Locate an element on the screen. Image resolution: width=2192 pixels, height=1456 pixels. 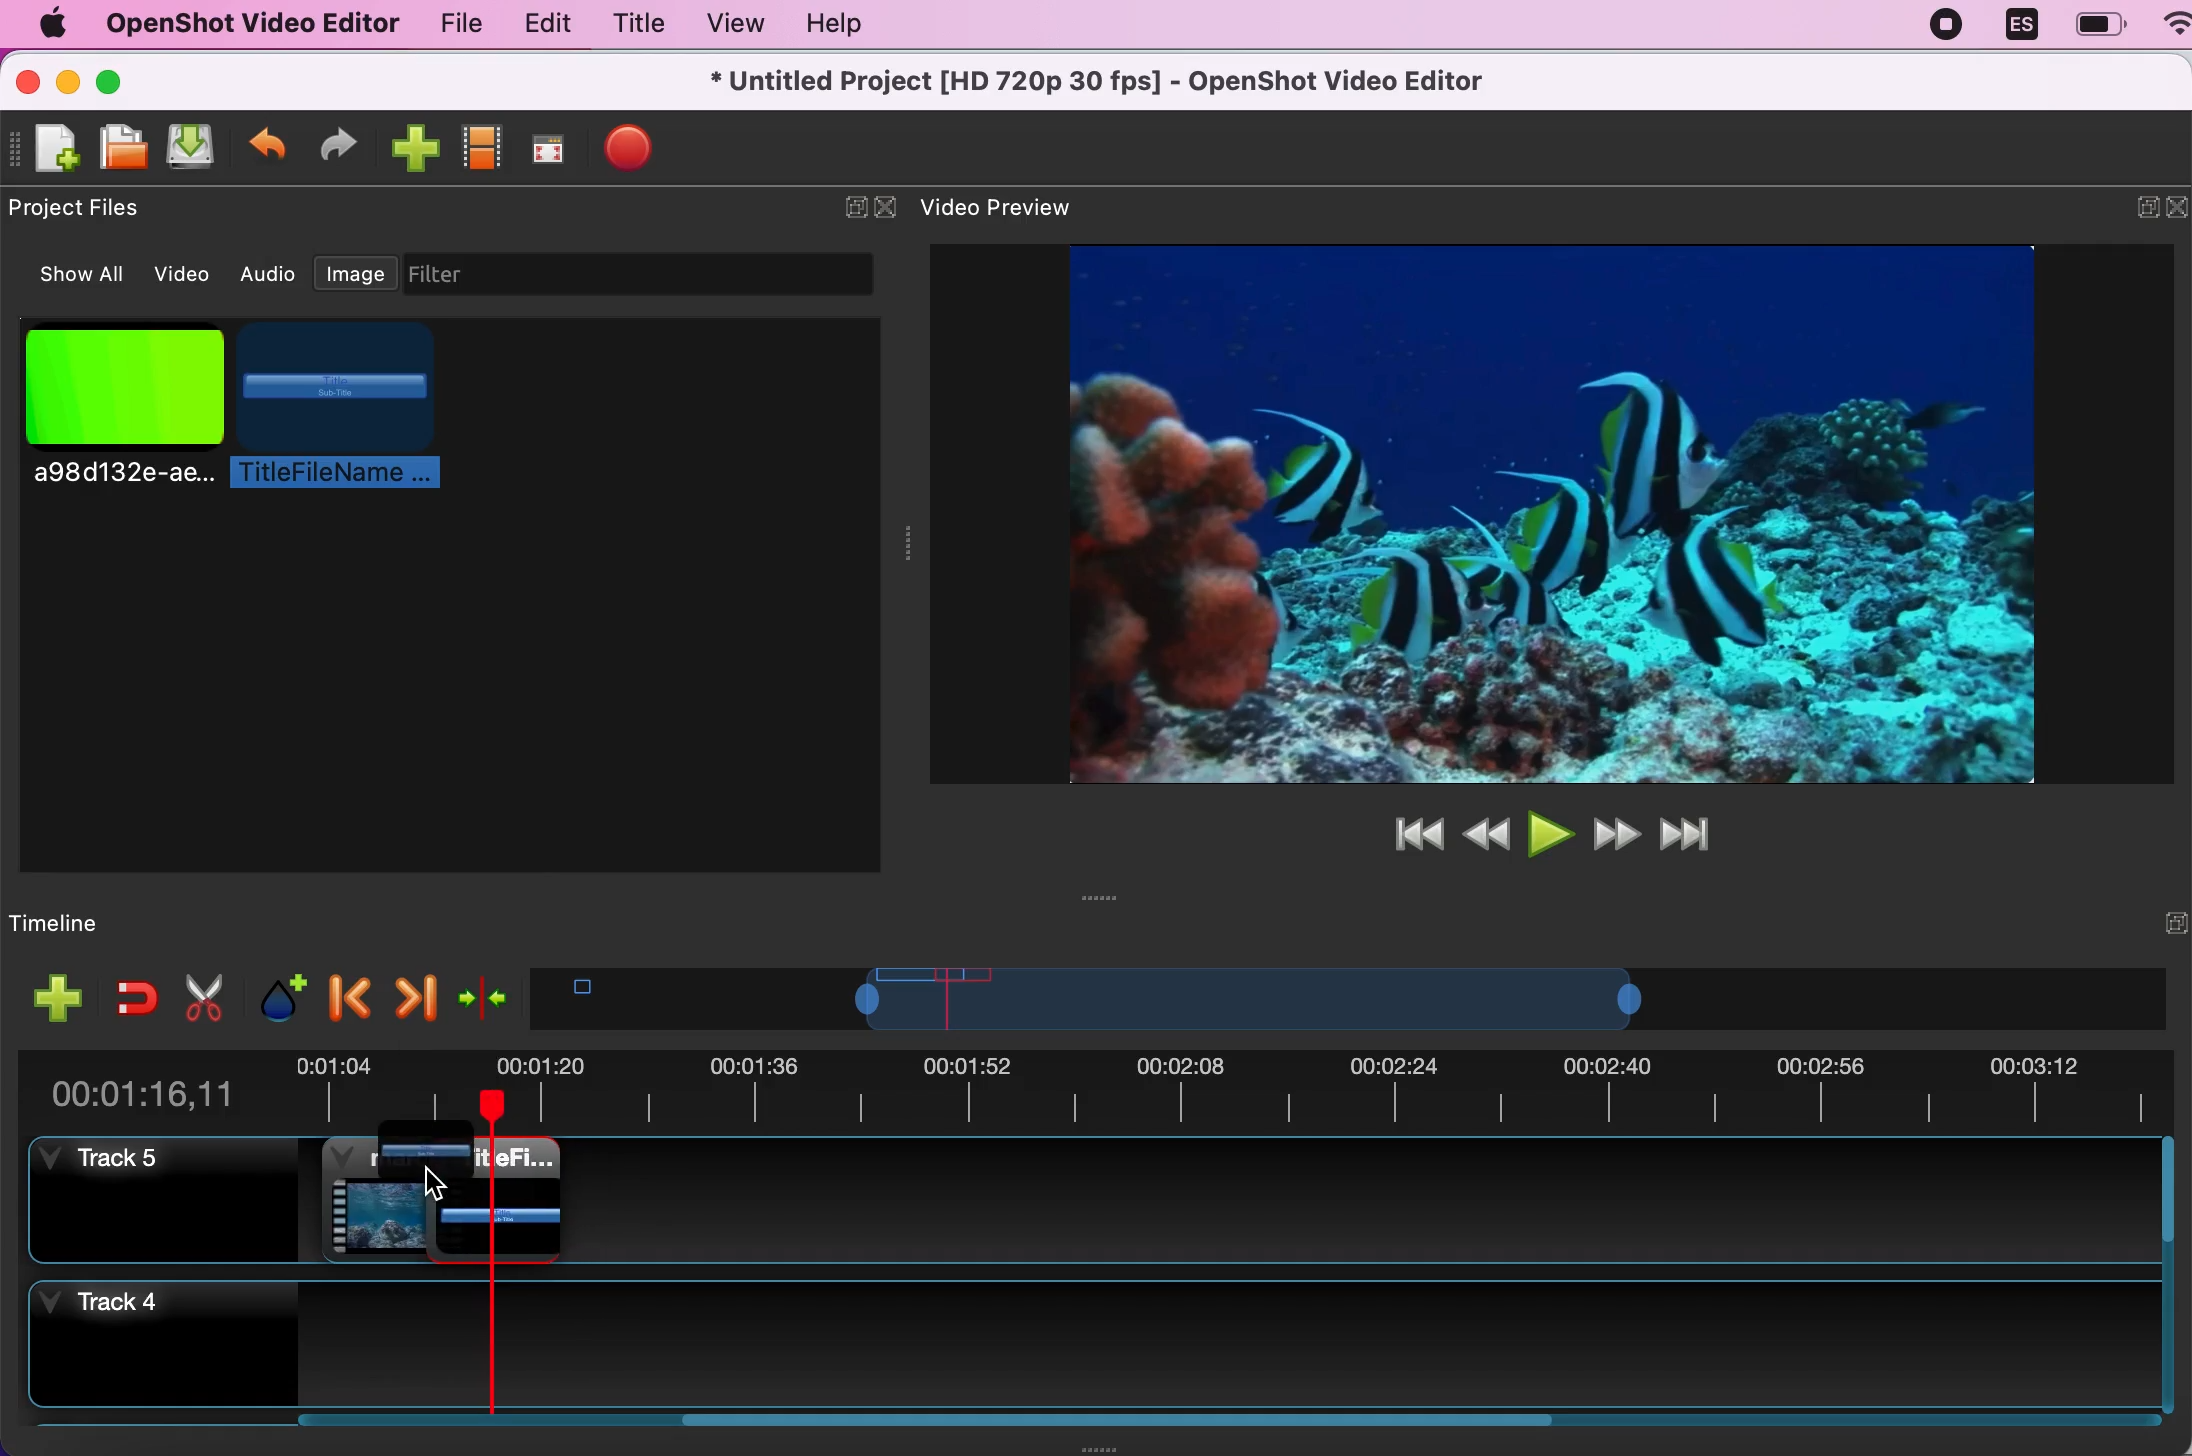
jump to end is located at coordinates (1699, 835).